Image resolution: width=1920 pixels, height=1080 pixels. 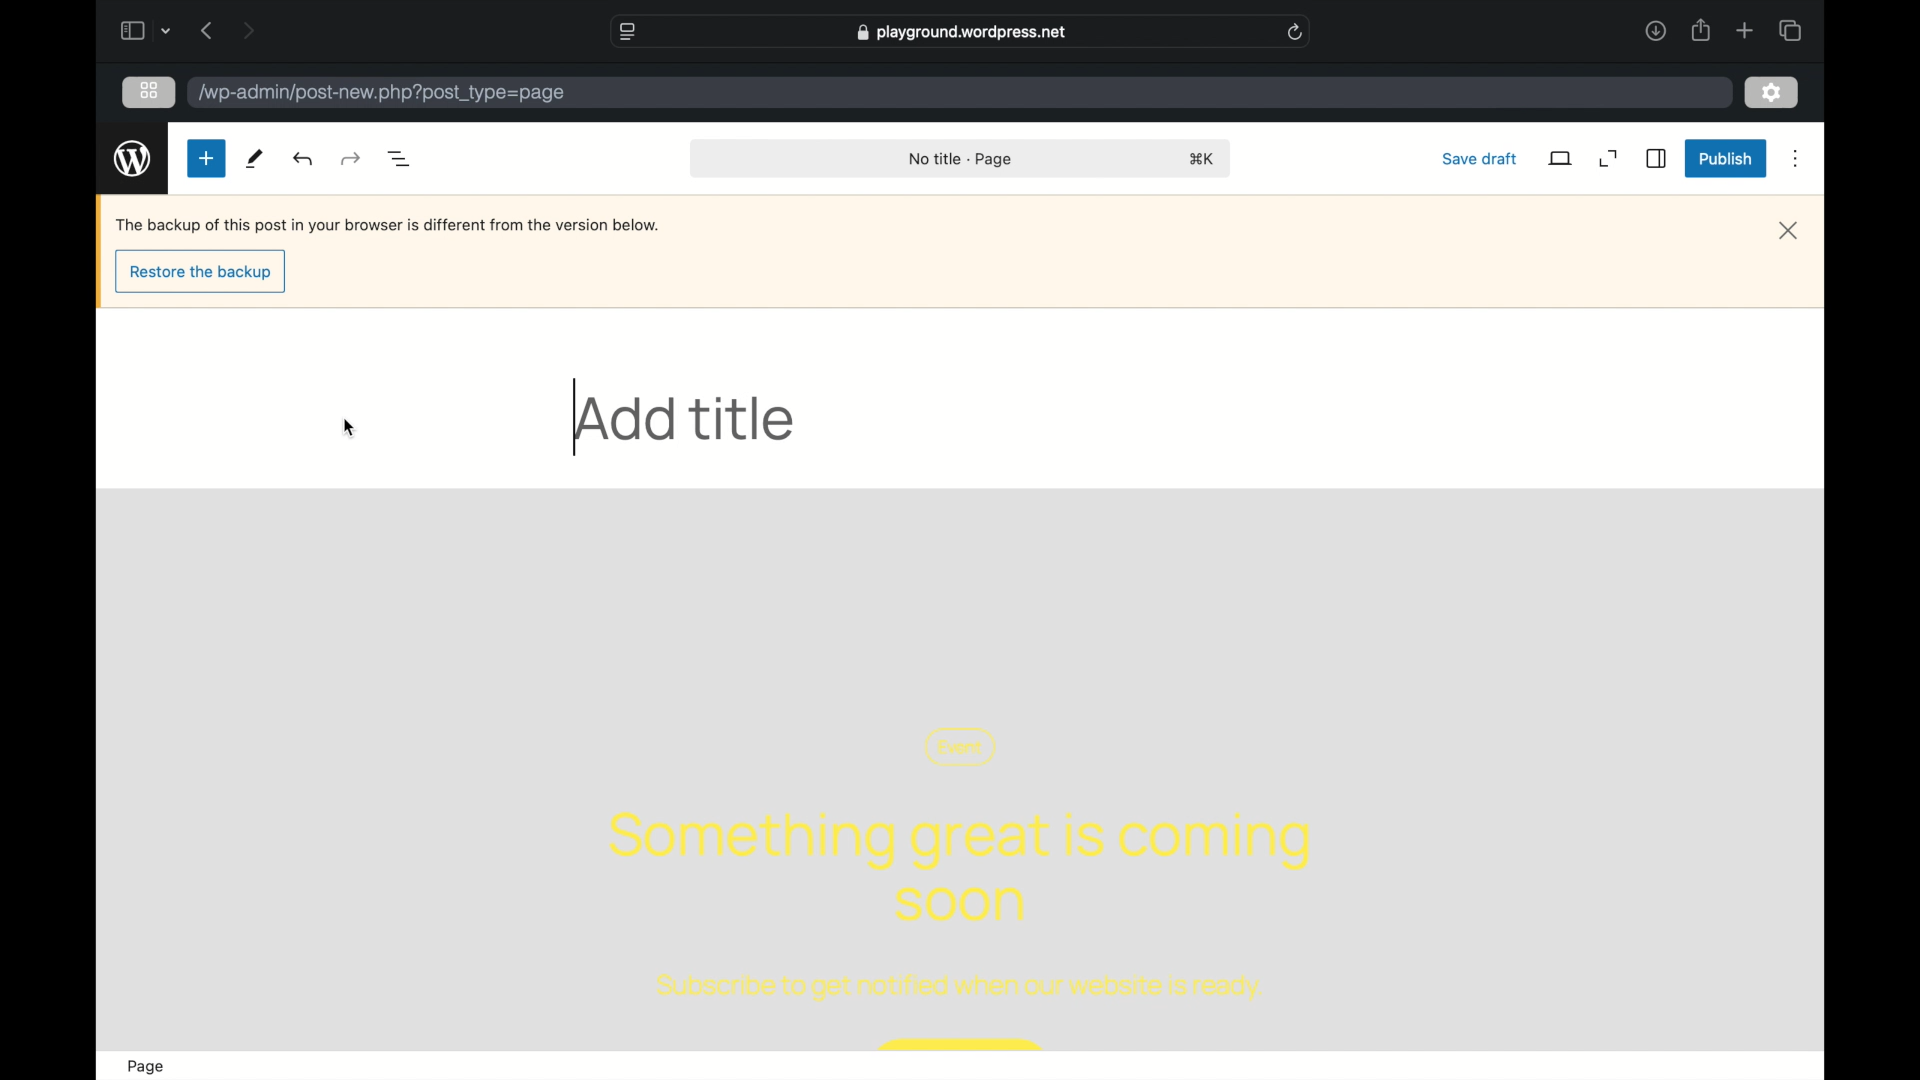 I want to click on downloads, so click(x=1655, y=30).